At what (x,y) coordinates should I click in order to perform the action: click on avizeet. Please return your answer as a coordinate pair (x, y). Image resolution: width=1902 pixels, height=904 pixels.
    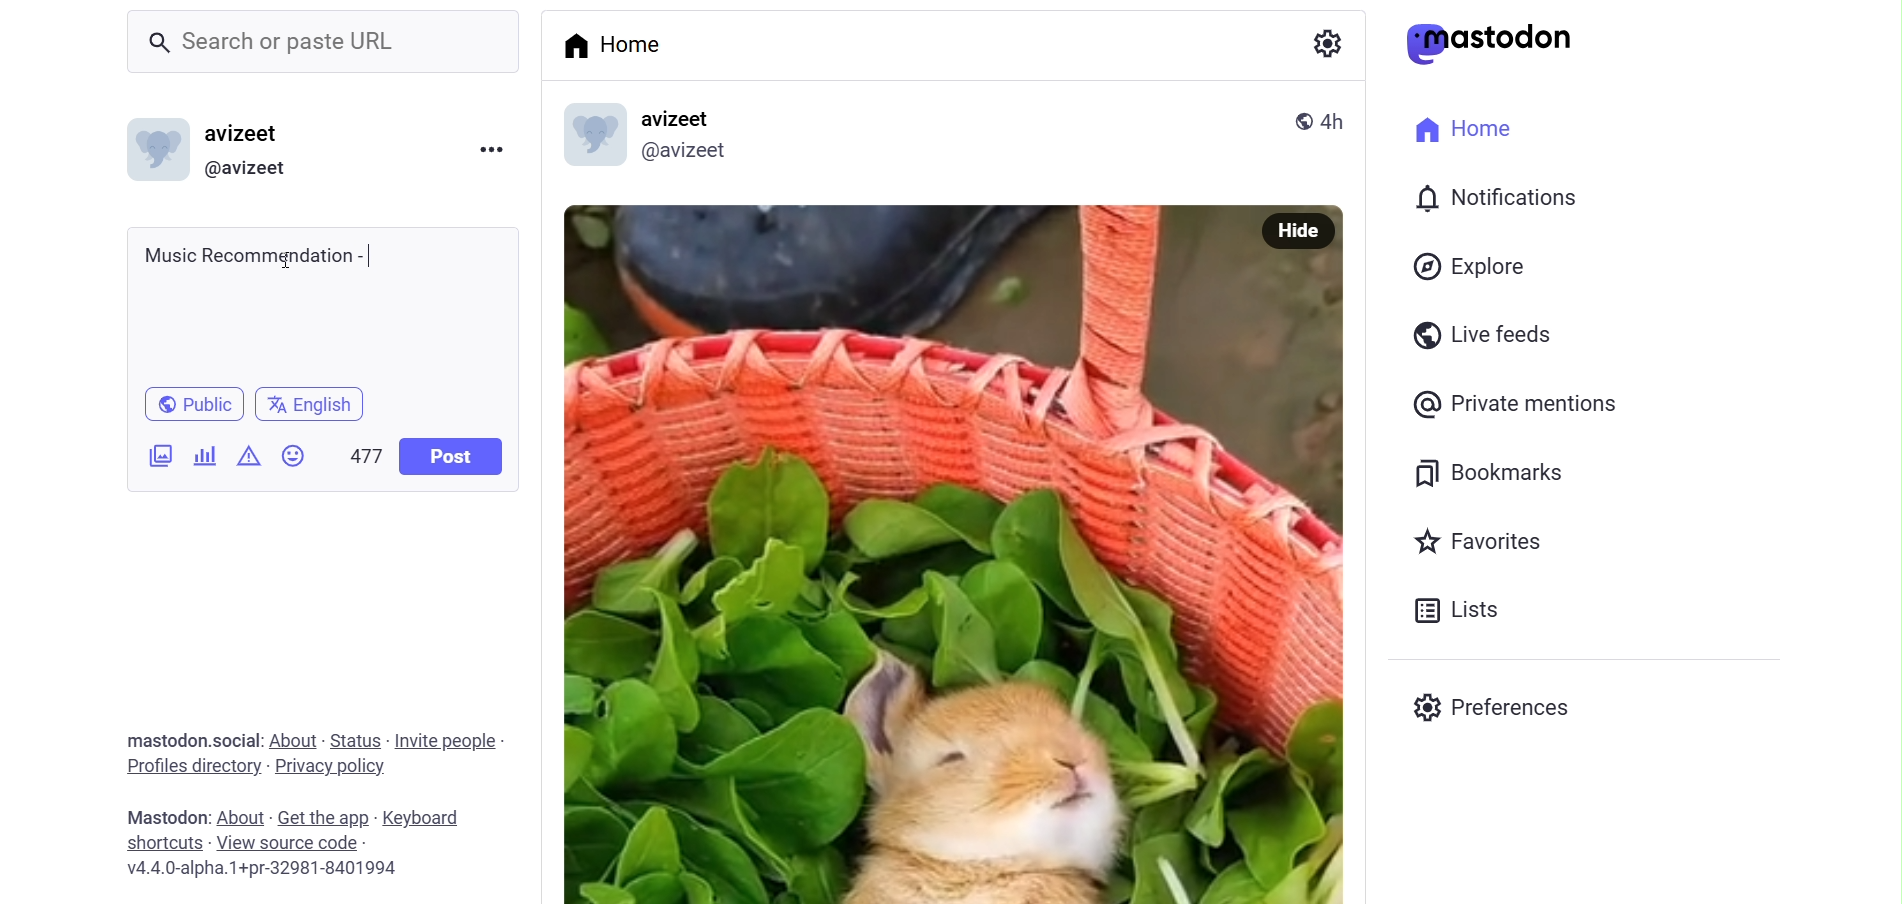
    Looking at the image, I should click on (259, 136).